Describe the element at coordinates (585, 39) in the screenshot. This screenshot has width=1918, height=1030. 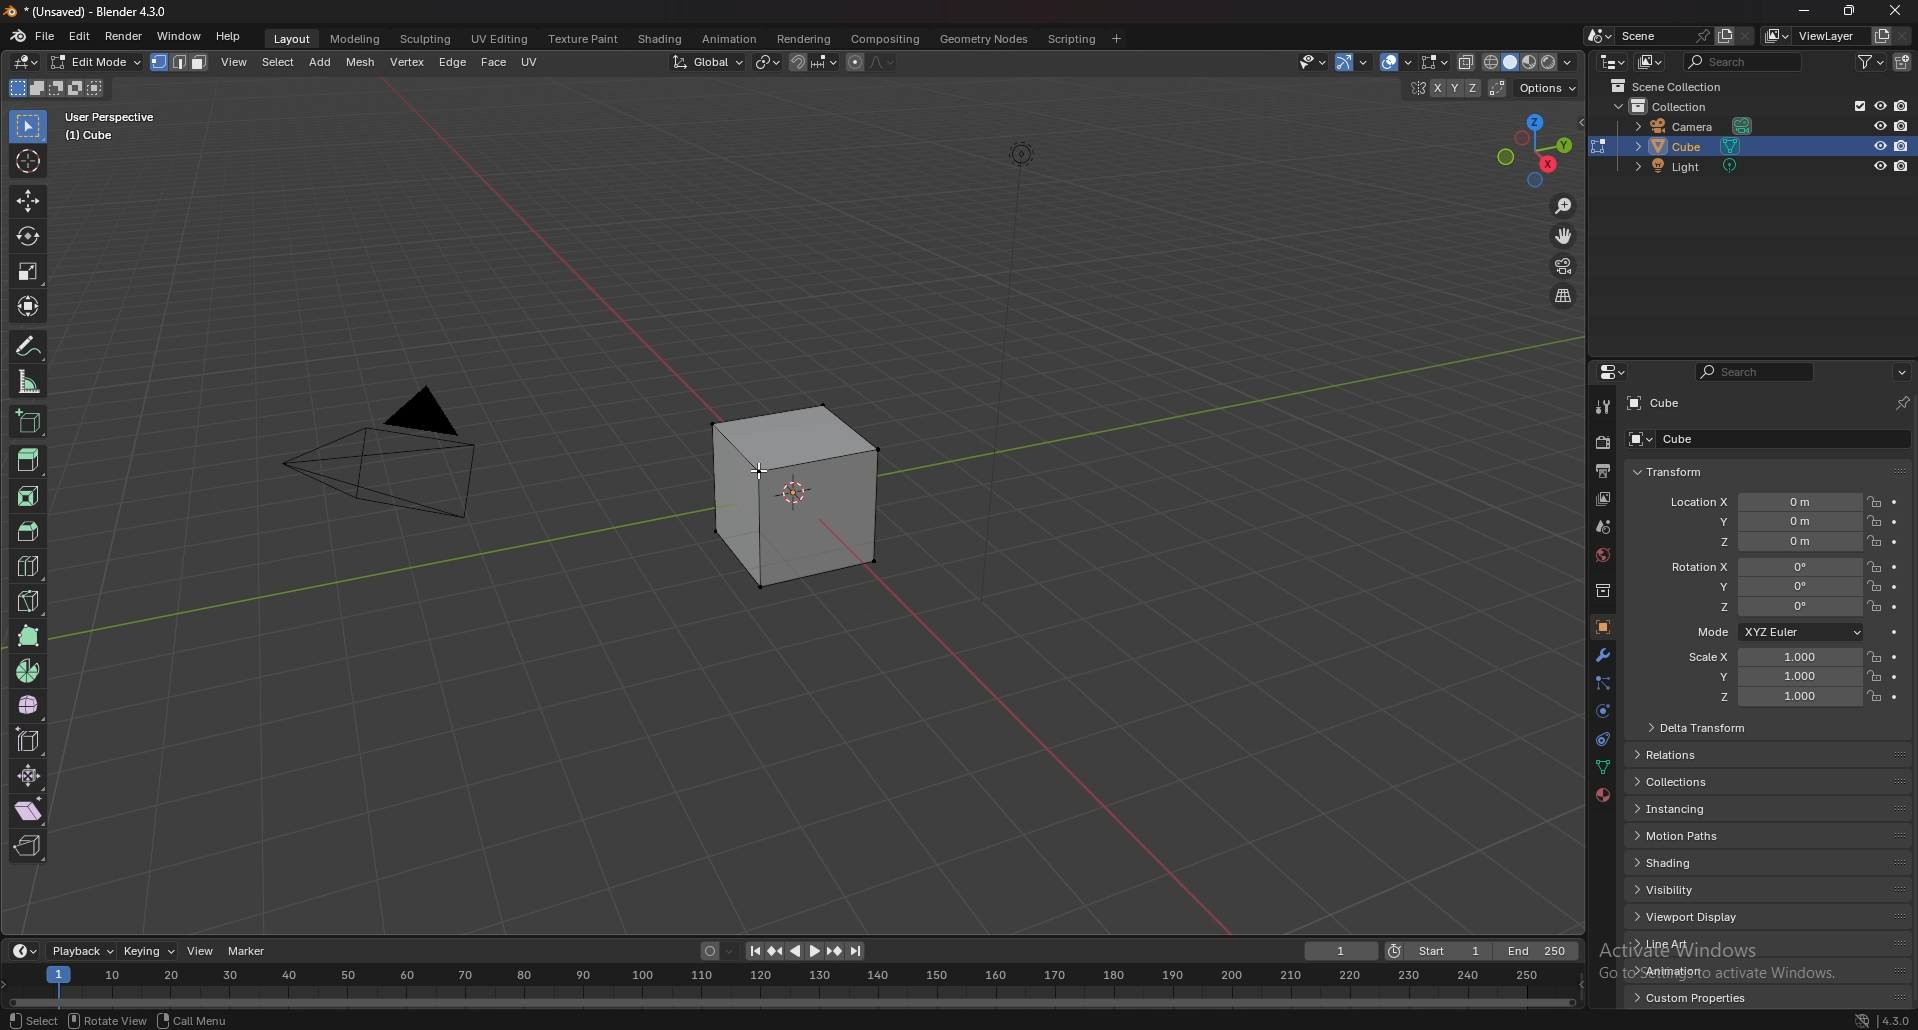
I see `texture paint` at that location.